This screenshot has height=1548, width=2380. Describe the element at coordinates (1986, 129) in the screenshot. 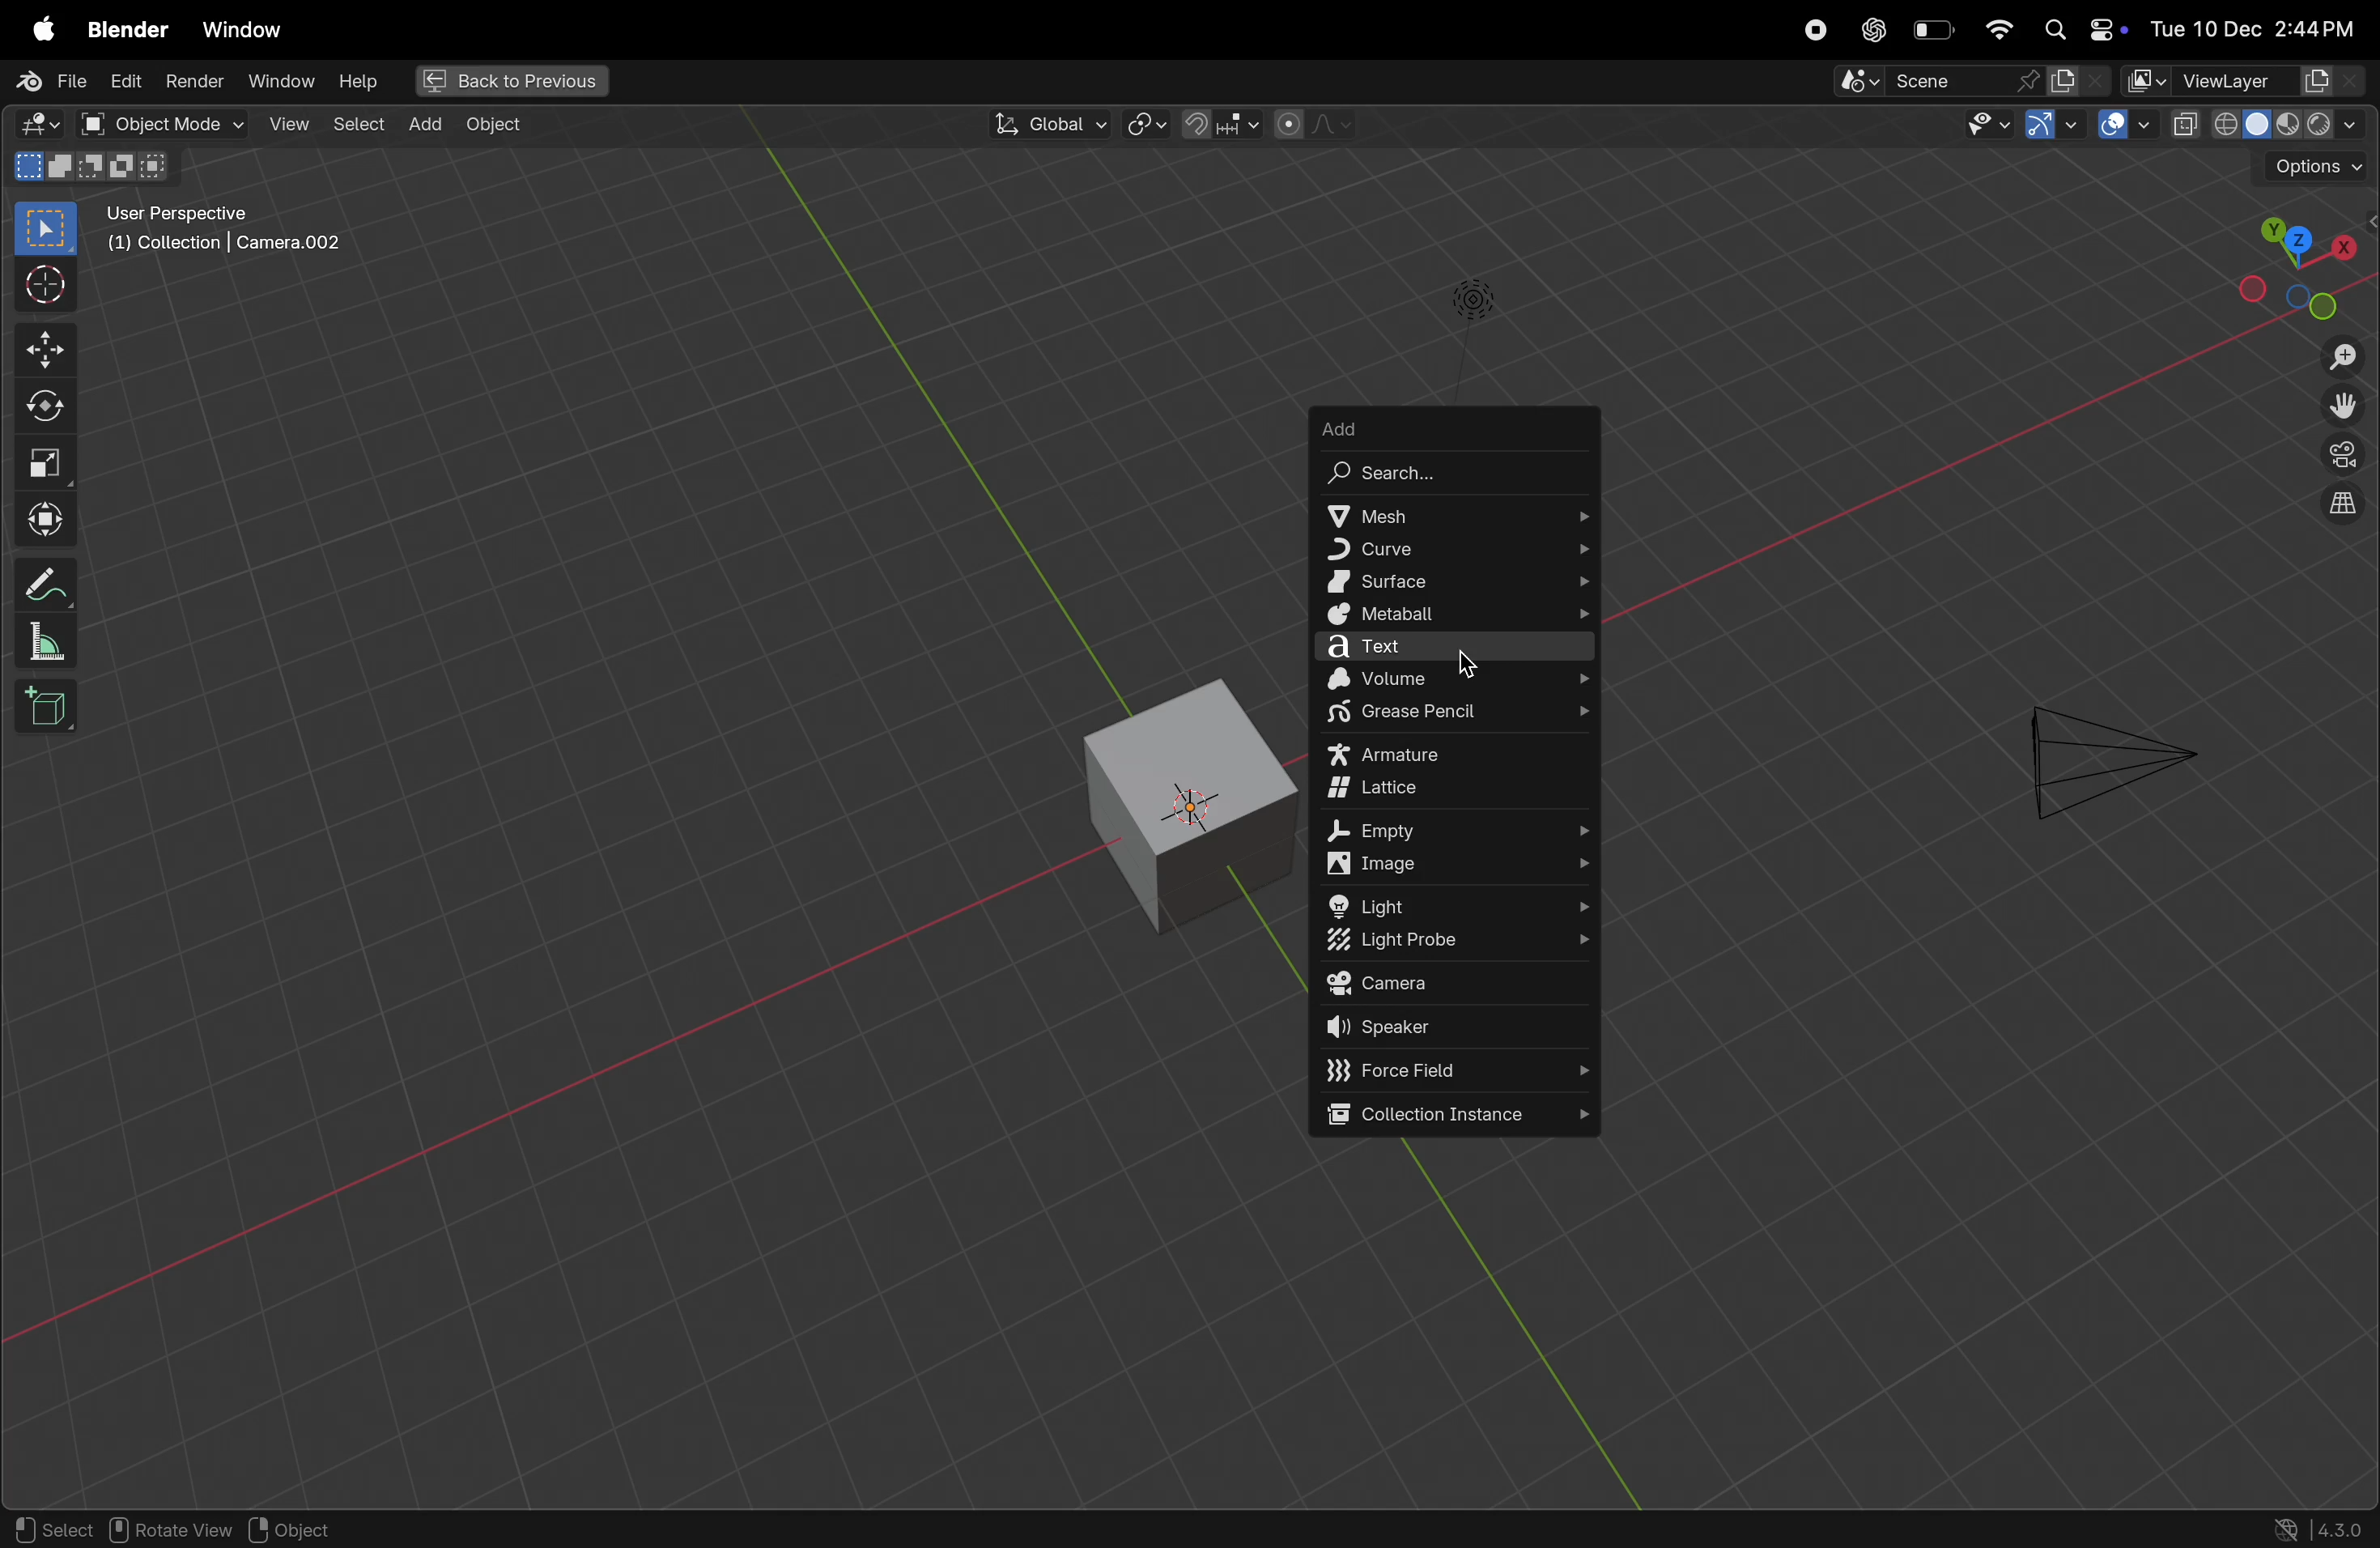

I see `visibility` at that location.